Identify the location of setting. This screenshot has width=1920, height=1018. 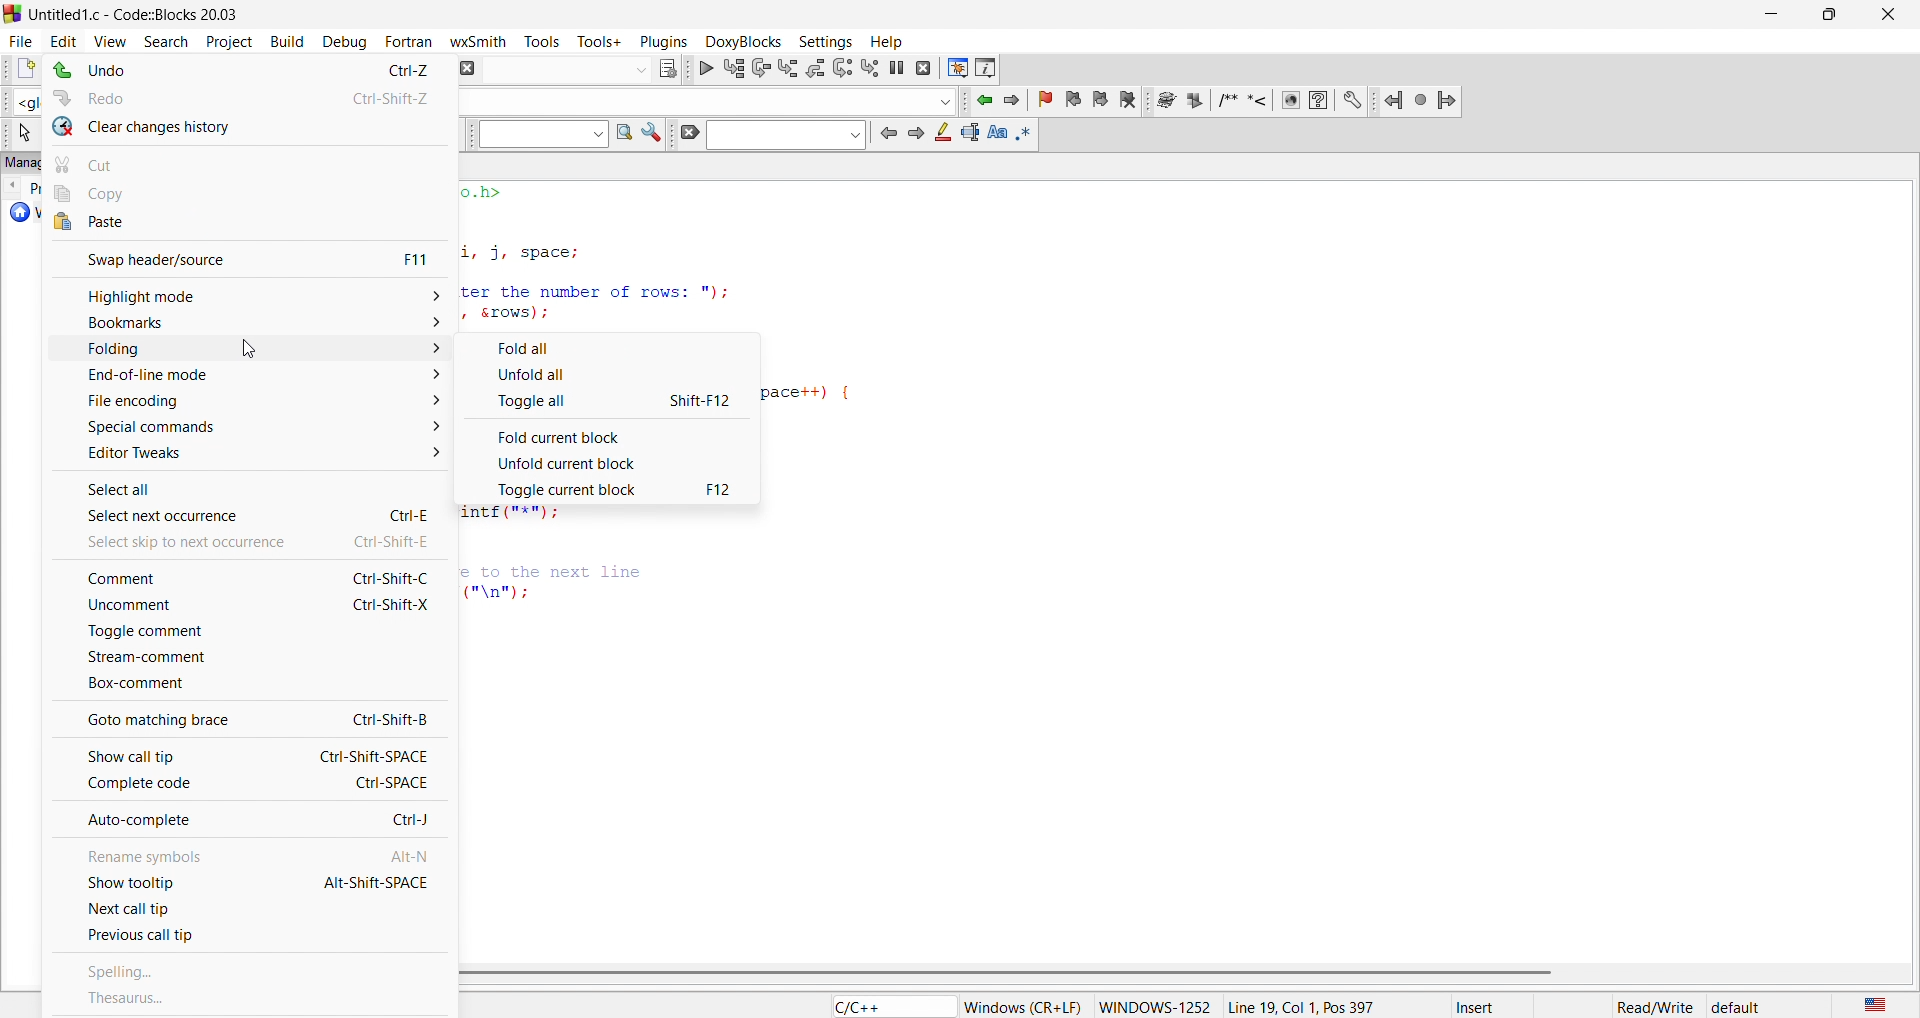
(822, 40).